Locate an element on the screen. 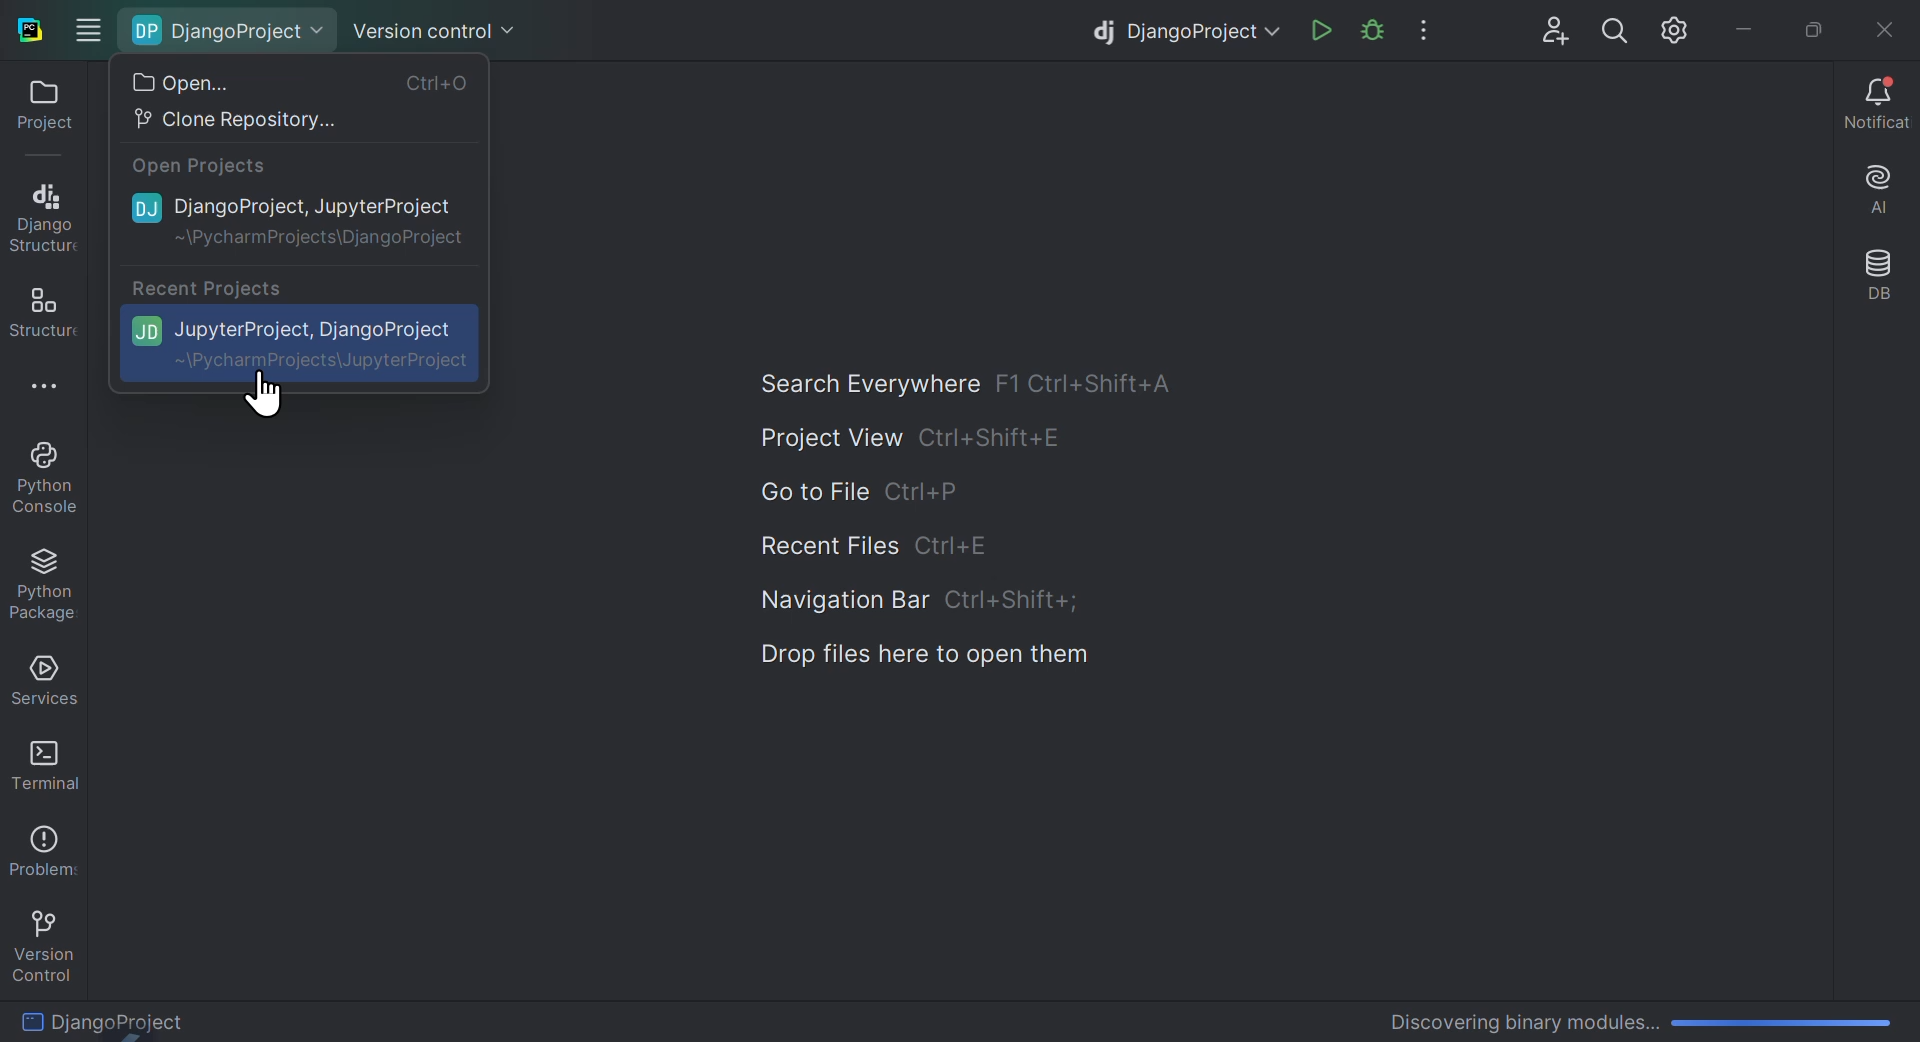 The width and height of the screenshot is (1920, 1042). Project view is located at coordinates (819, 439).